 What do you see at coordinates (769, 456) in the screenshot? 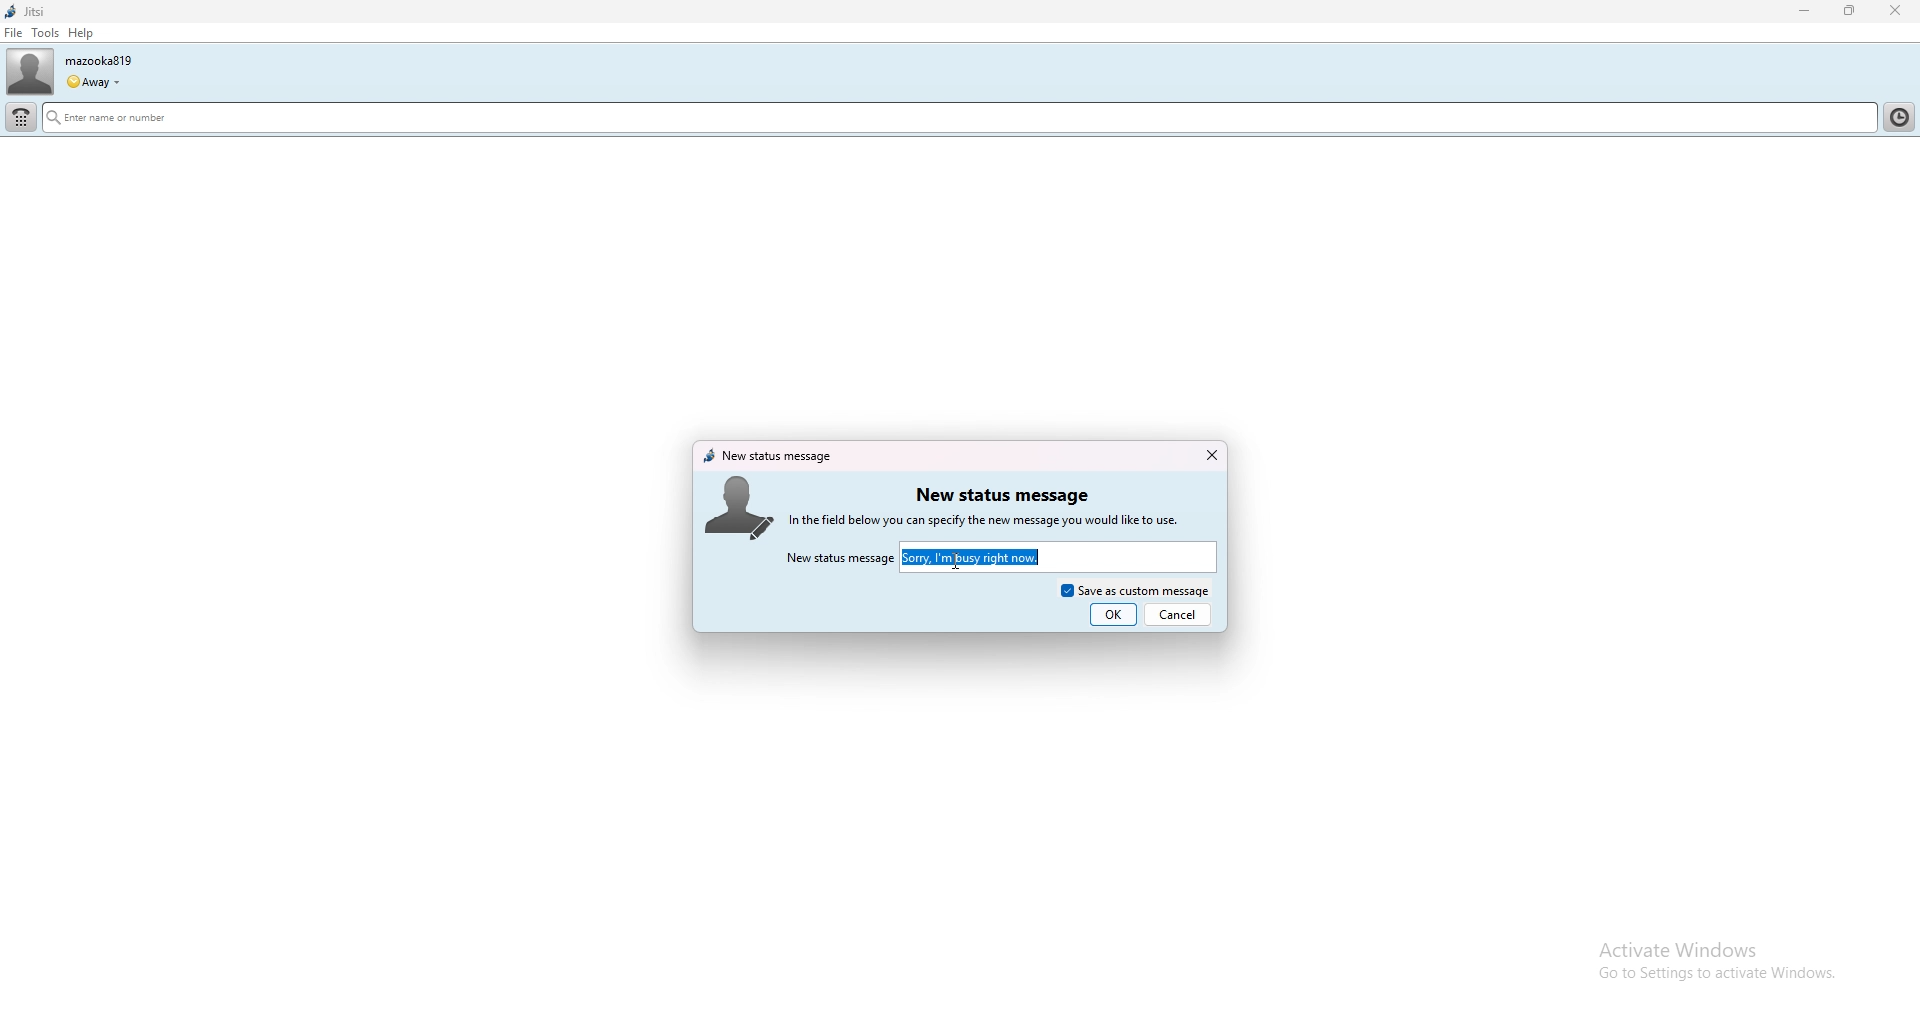
I see `new status message` at bounding box center [769, 456].